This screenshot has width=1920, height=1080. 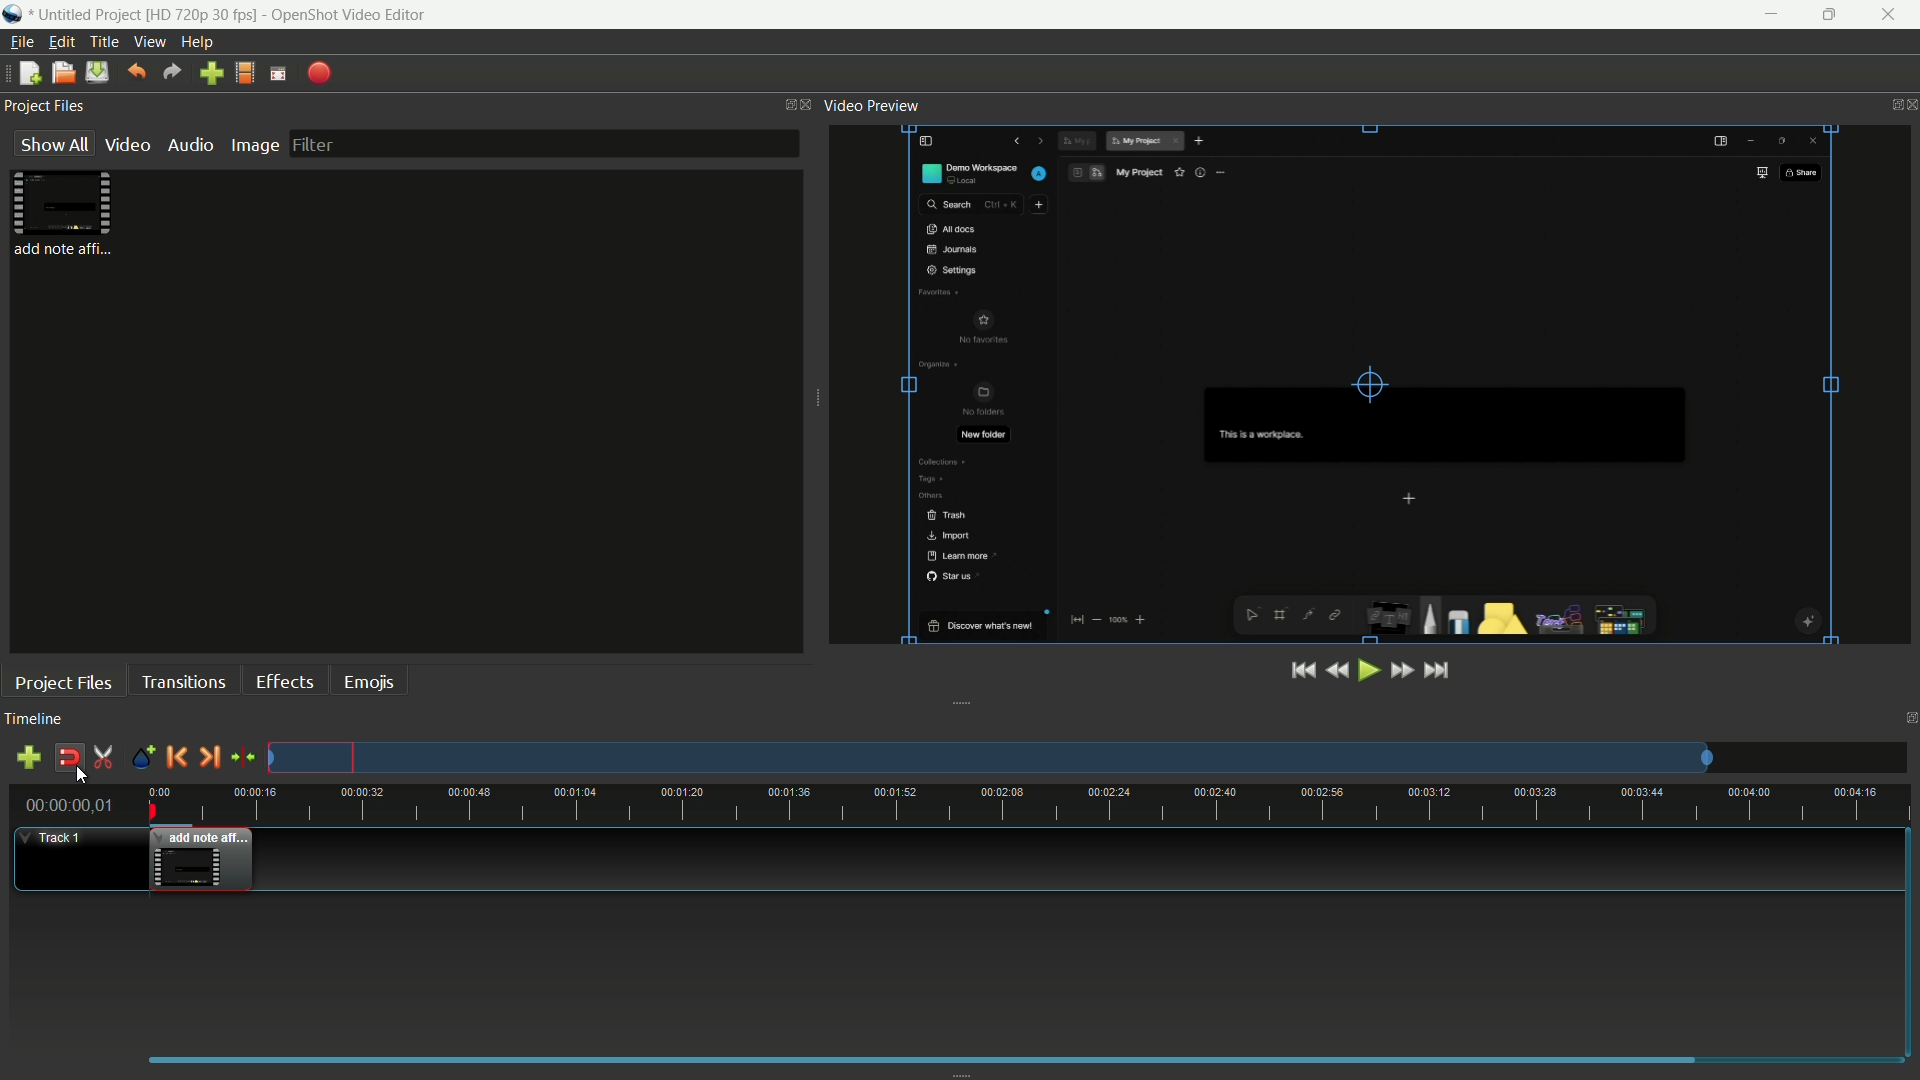 What do you see at coordinates (783, 105) in the screenshot?
I see `change layout` at bounding box center [783, 105].